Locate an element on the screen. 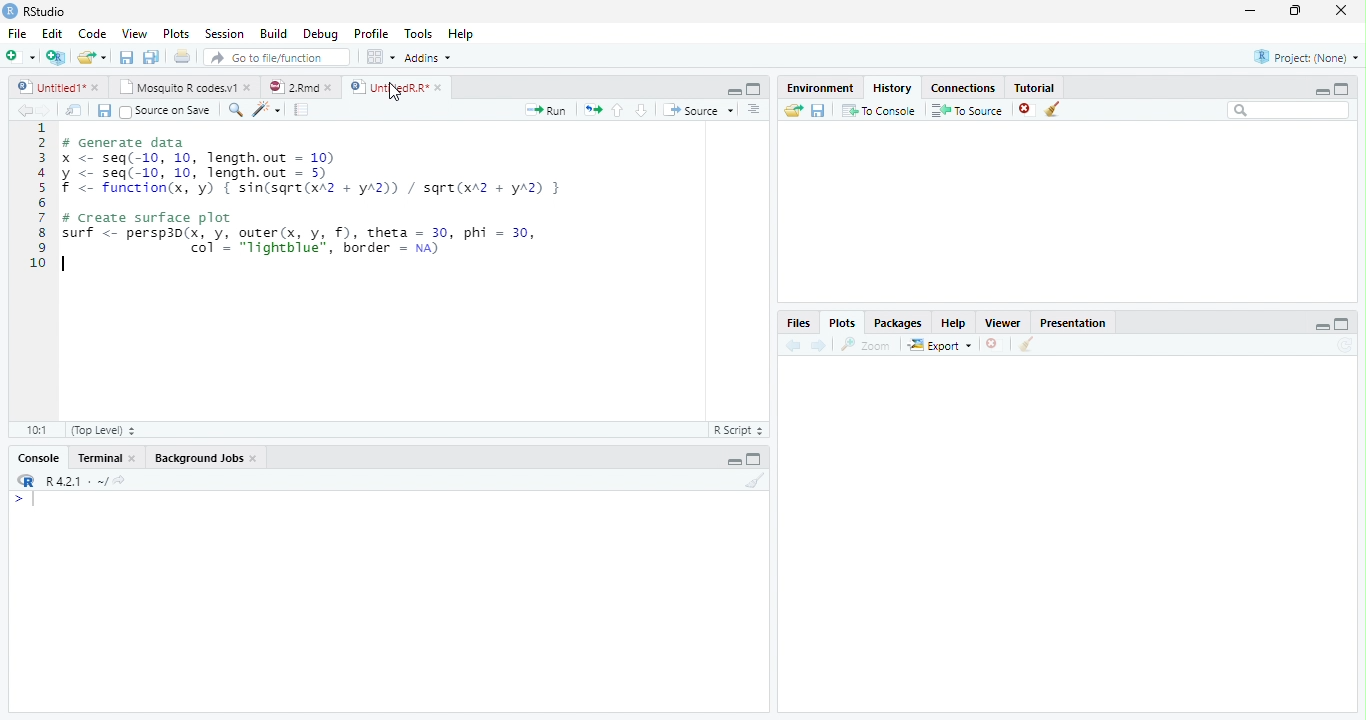 This screenshot has width=1366, height=720. Addins is located at coordinates (428, 58).